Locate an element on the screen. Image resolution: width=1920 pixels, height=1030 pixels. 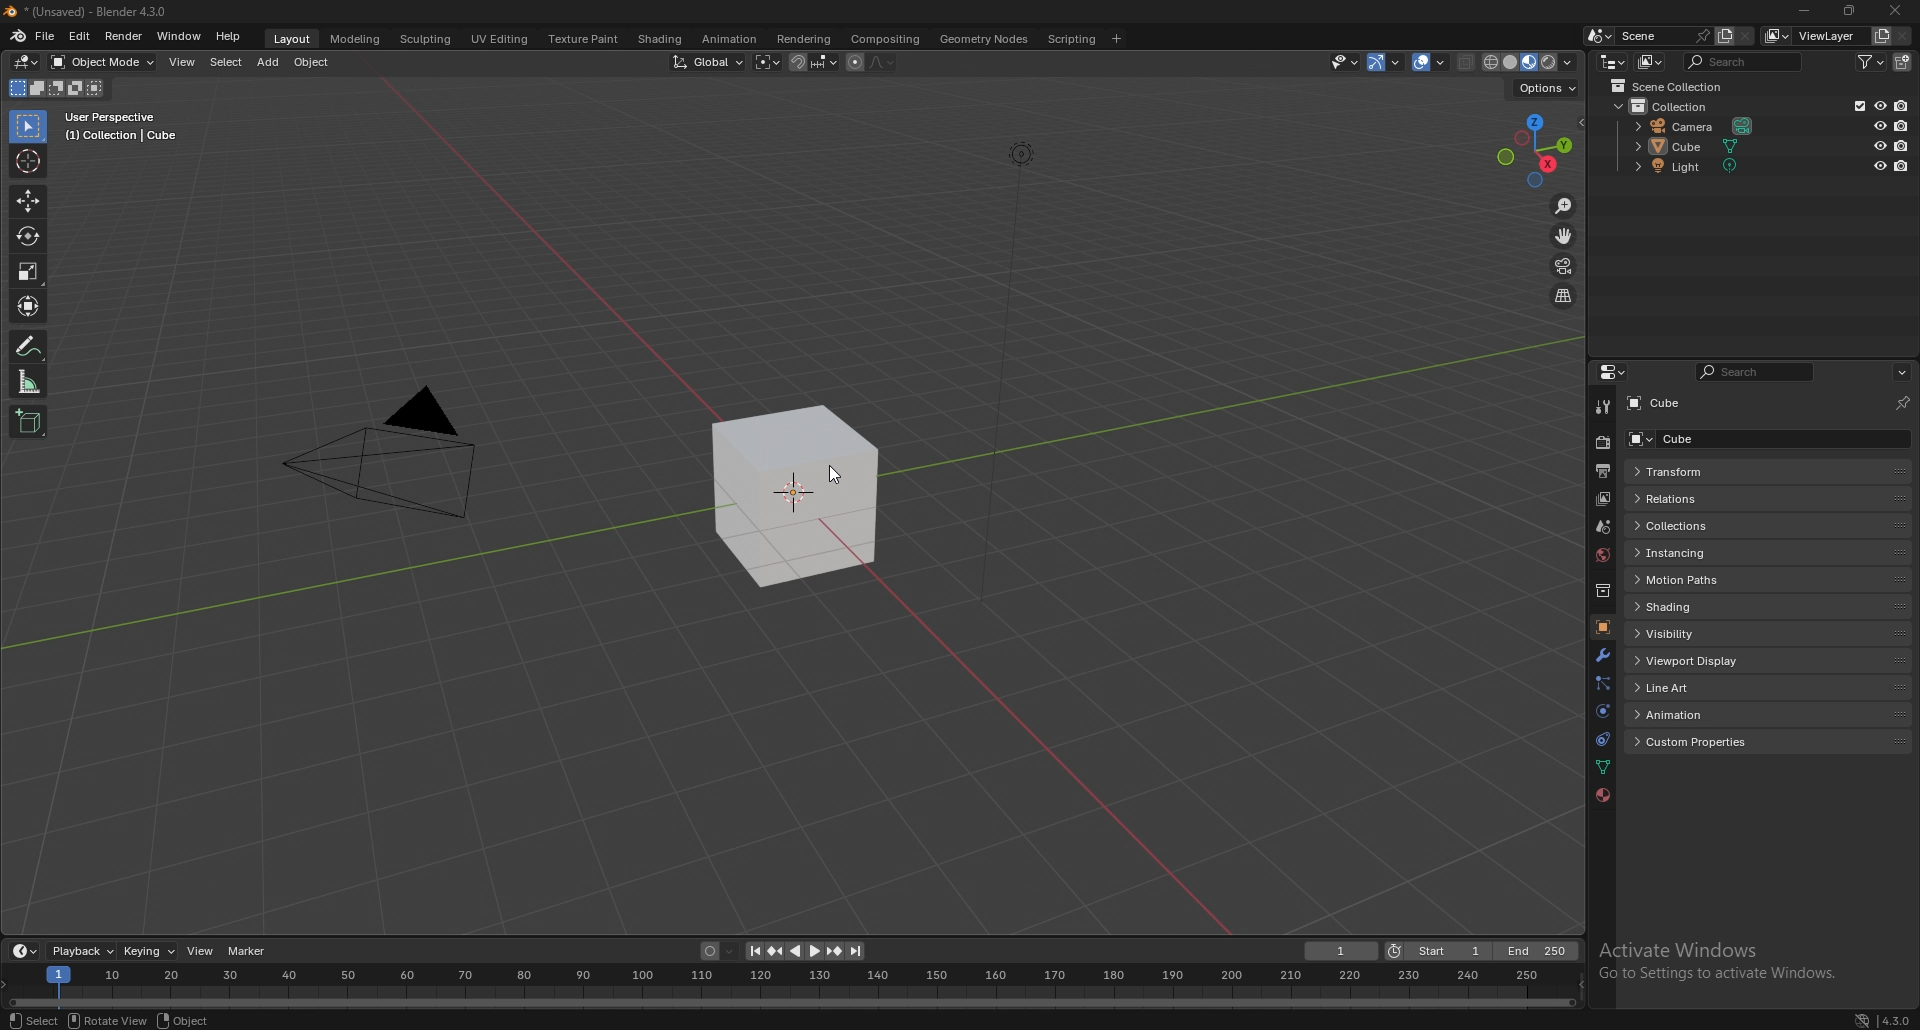
animation is located at coordinates (734, 37).